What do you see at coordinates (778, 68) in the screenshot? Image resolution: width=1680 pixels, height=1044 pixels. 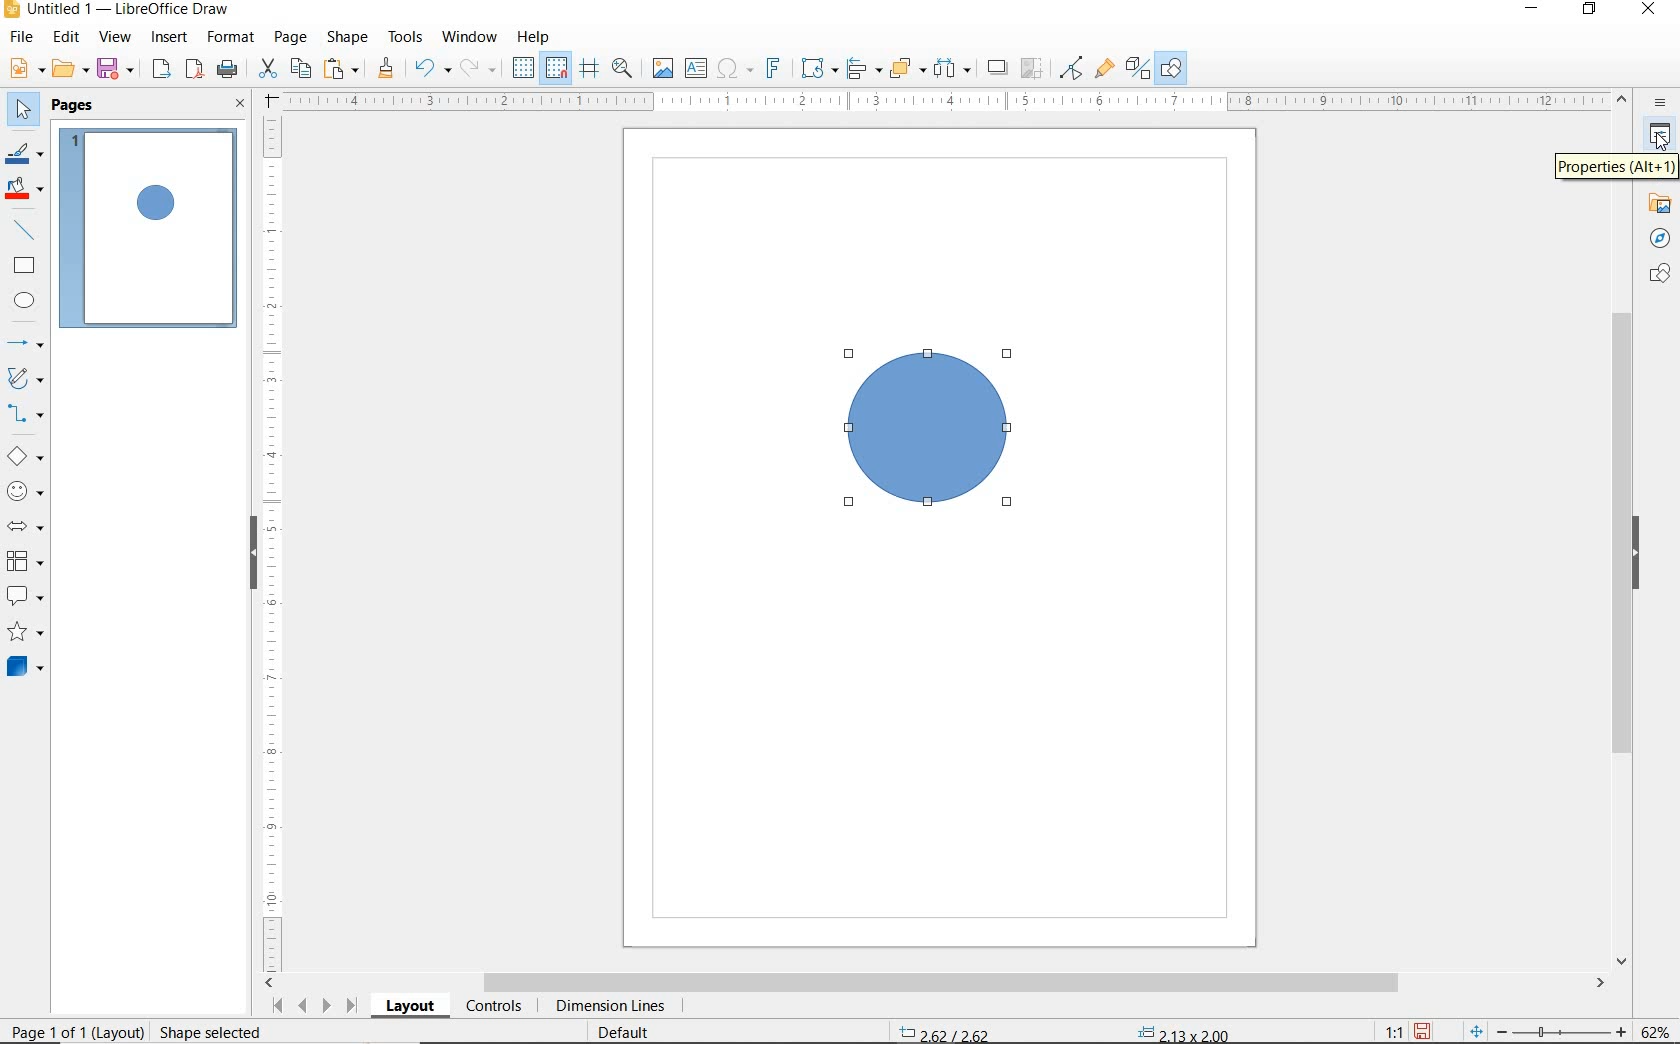 I see `INSERT FRONTWORK TEXT` at bounding box center [778, 68].